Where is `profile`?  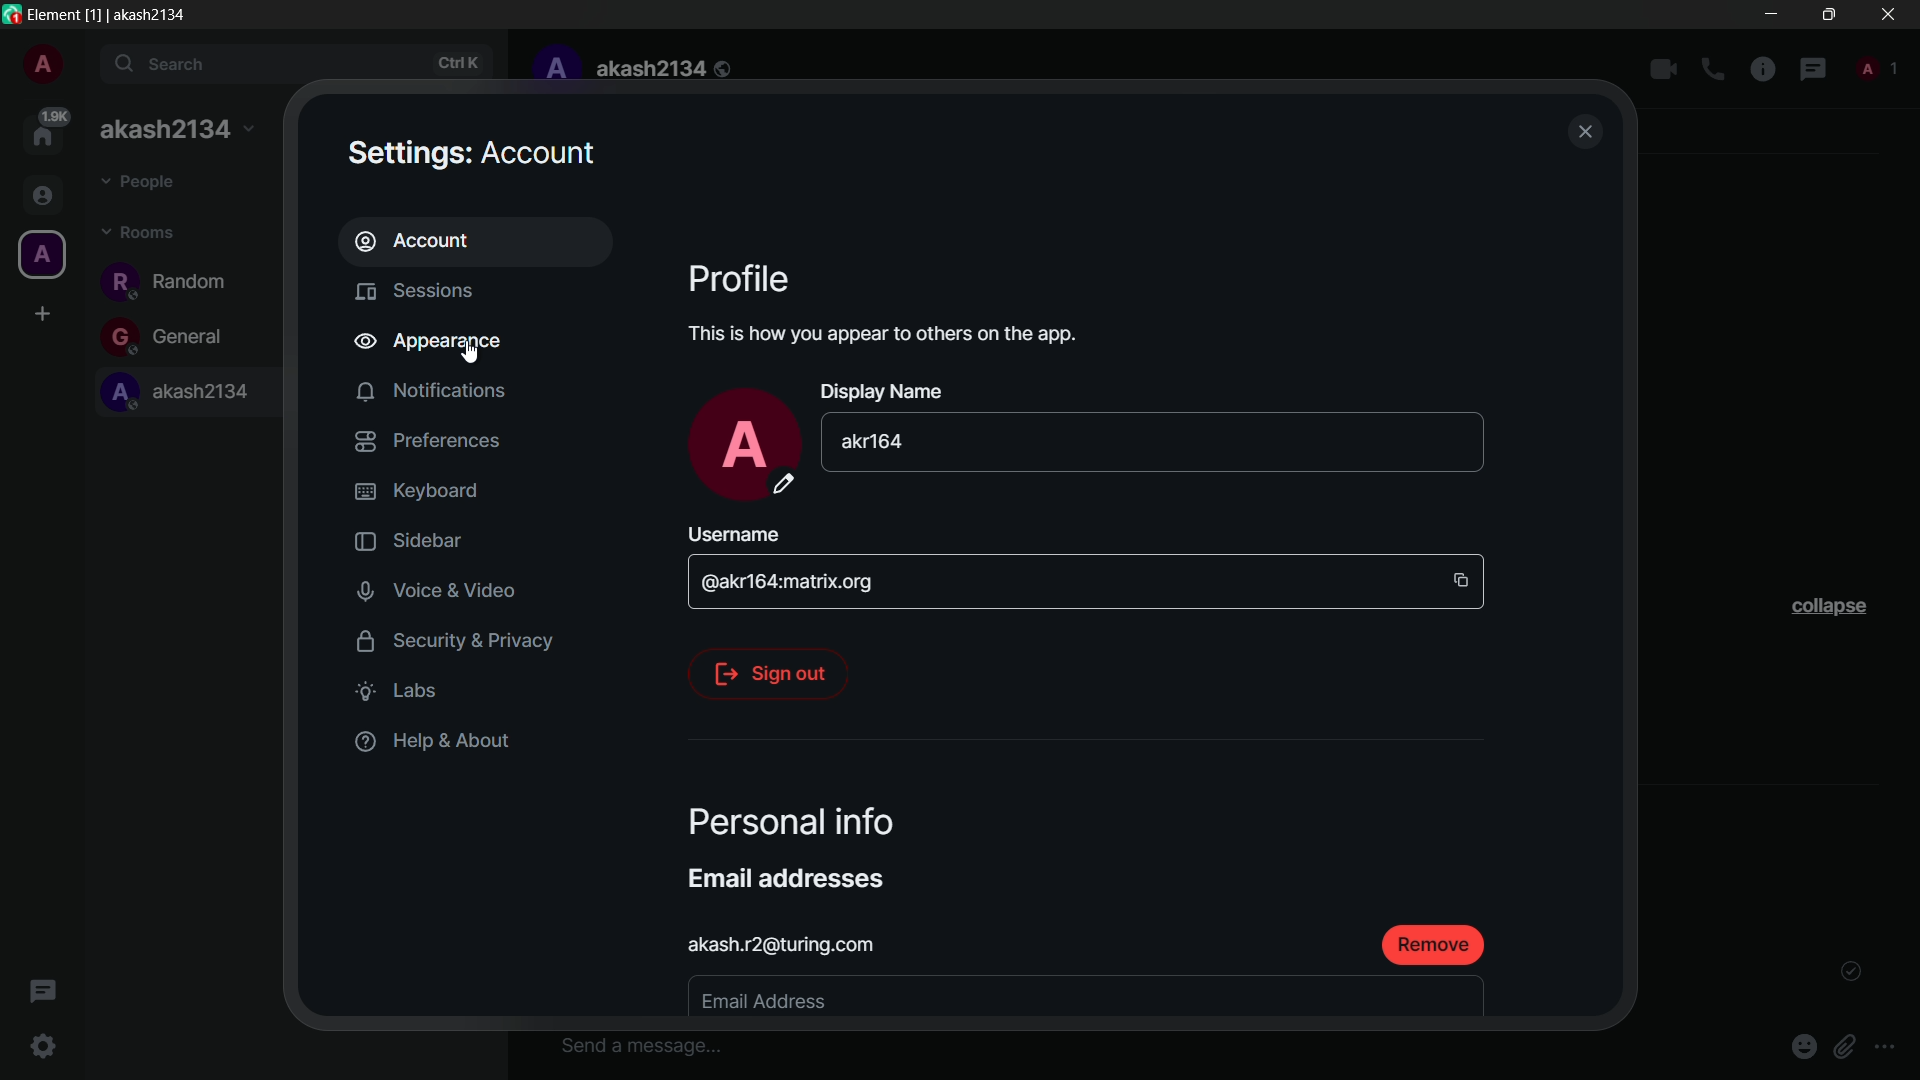 profile is located at coordinates (554, 69).